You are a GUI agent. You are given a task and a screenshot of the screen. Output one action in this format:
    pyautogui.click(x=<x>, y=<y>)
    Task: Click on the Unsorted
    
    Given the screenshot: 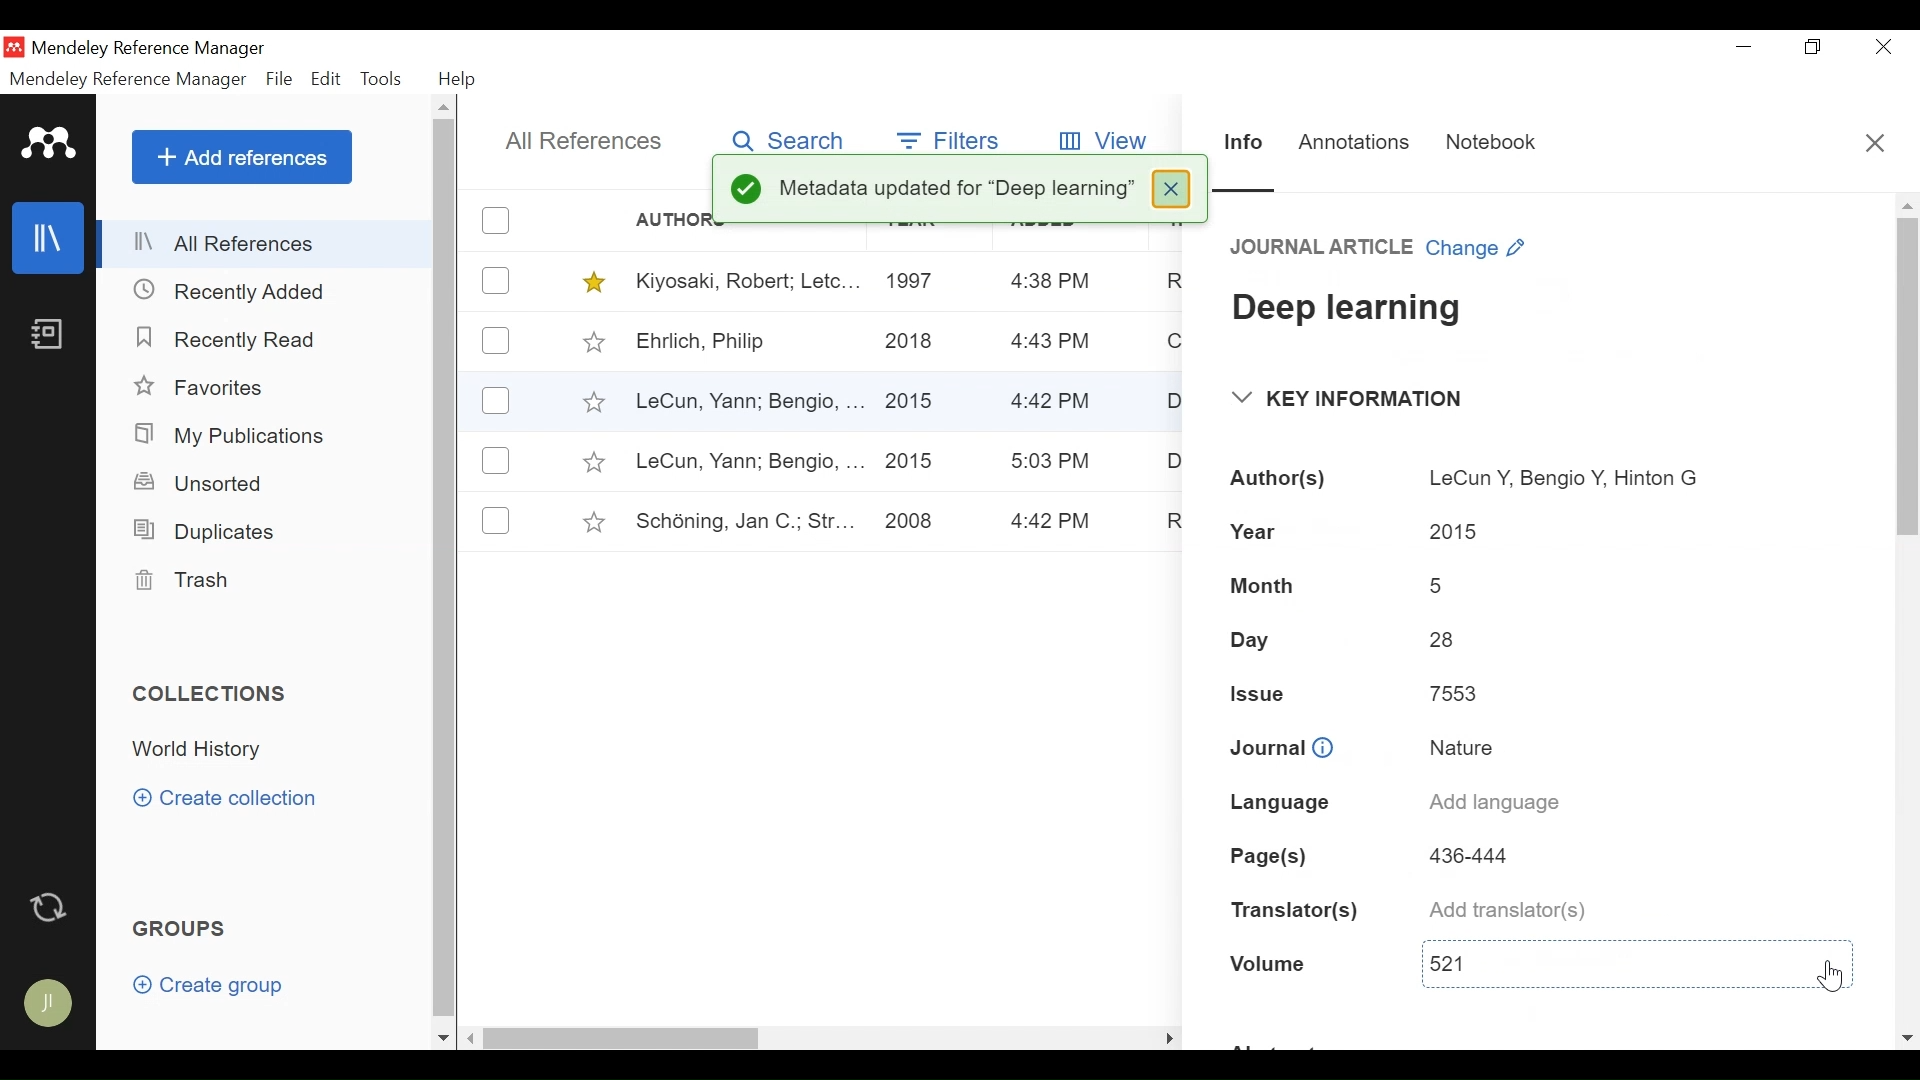 What is the action you would take?
    pyautogui.click(x=201, y=483)
    